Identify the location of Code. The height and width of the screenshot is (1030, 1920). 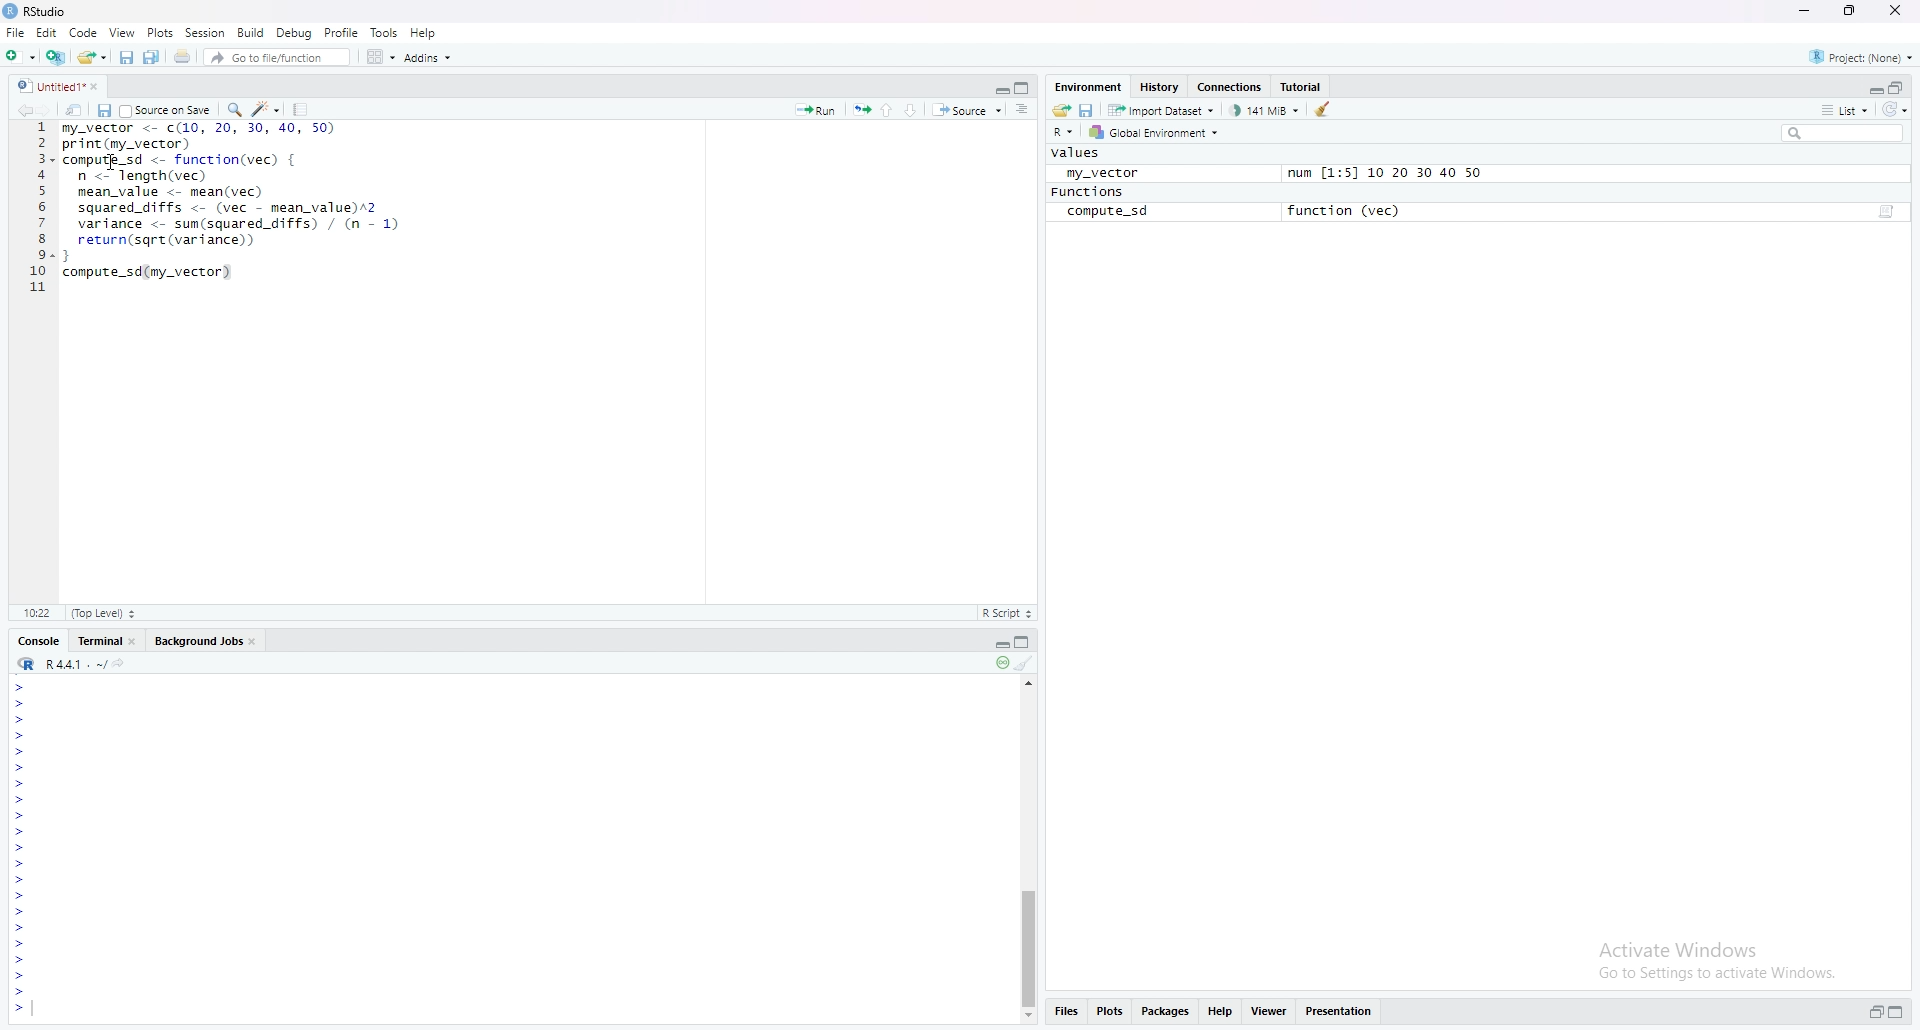
(86, 33).